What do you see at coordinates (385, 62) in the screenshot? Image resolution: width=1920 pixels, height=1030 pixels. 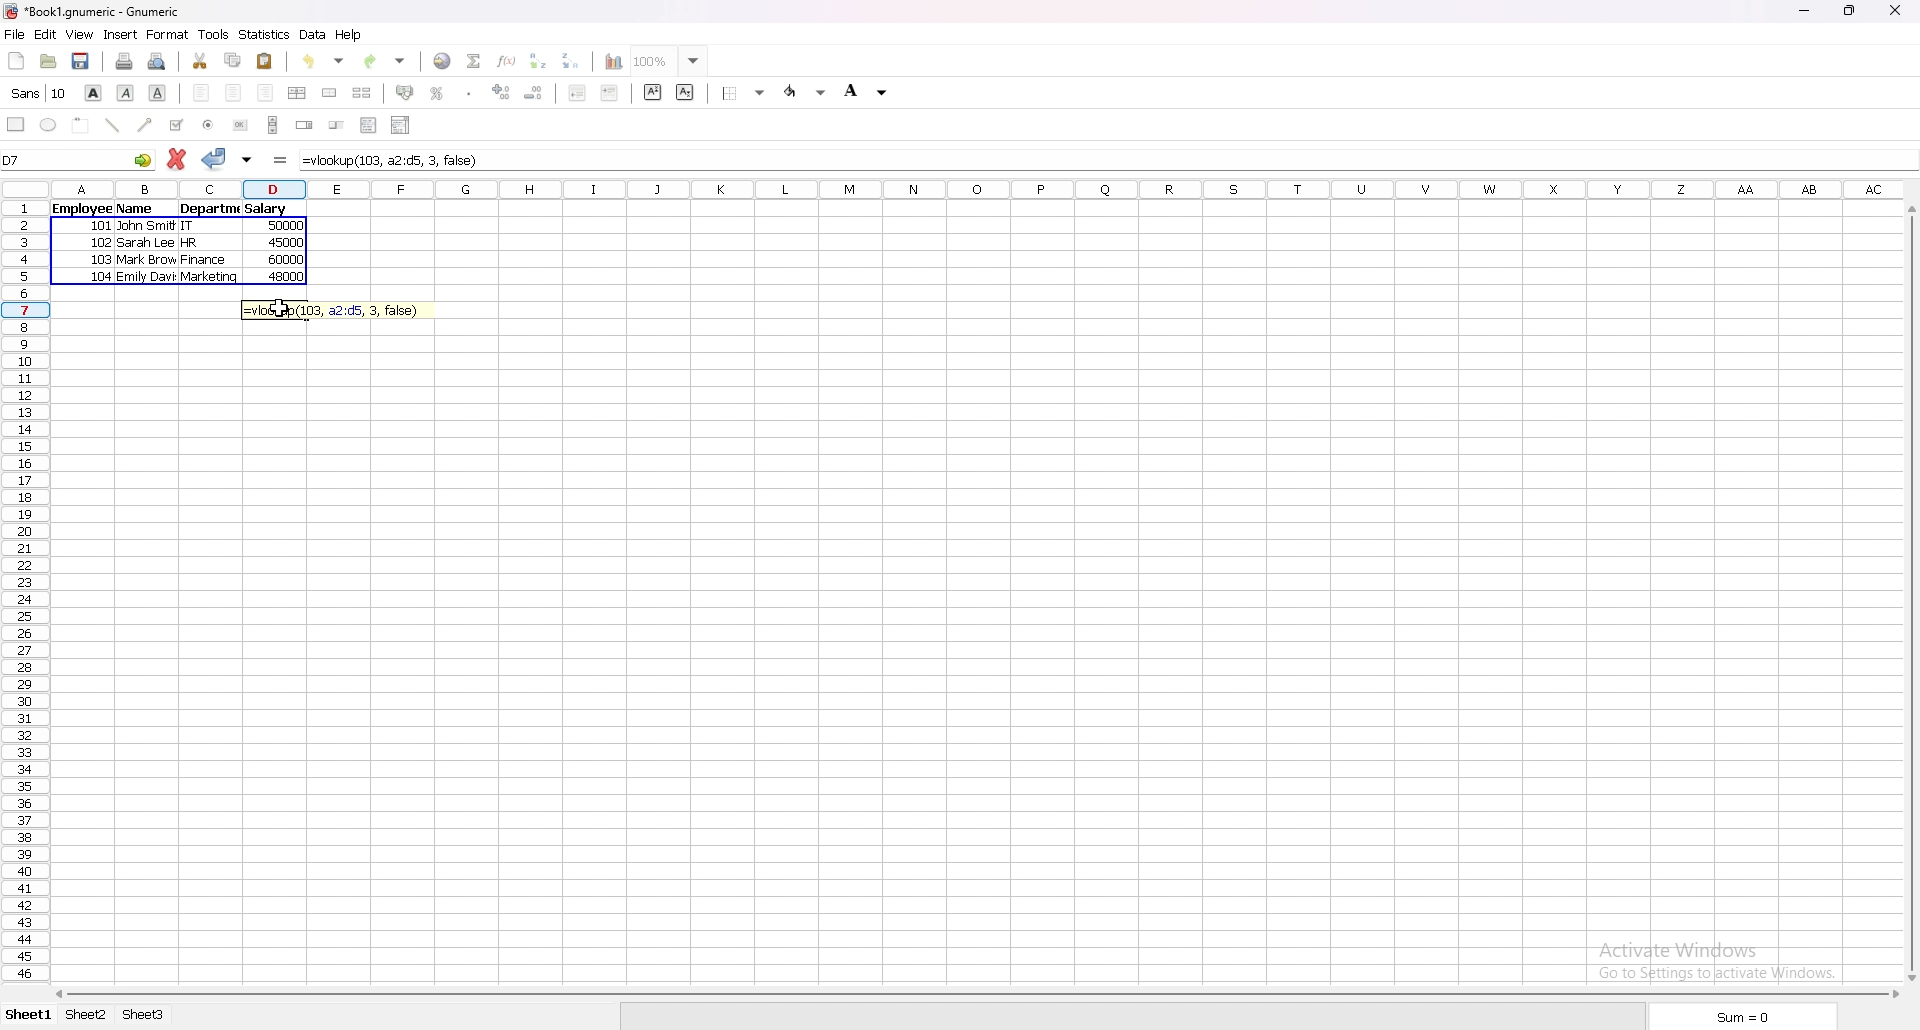 I see `redo` at bounding box center [385, 62].